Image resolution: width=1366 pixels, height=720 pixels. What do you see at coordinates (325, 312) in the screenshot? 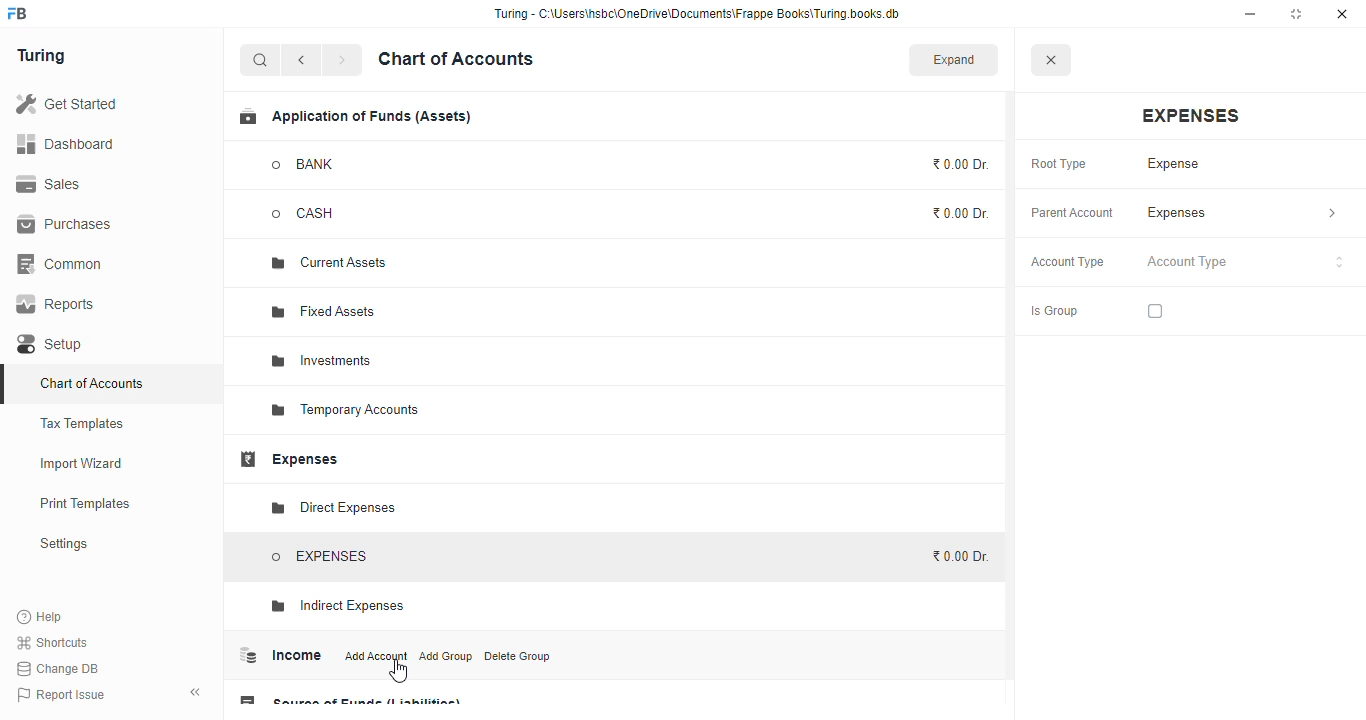
I see `fixed assets` at bounding box center [325, 312].